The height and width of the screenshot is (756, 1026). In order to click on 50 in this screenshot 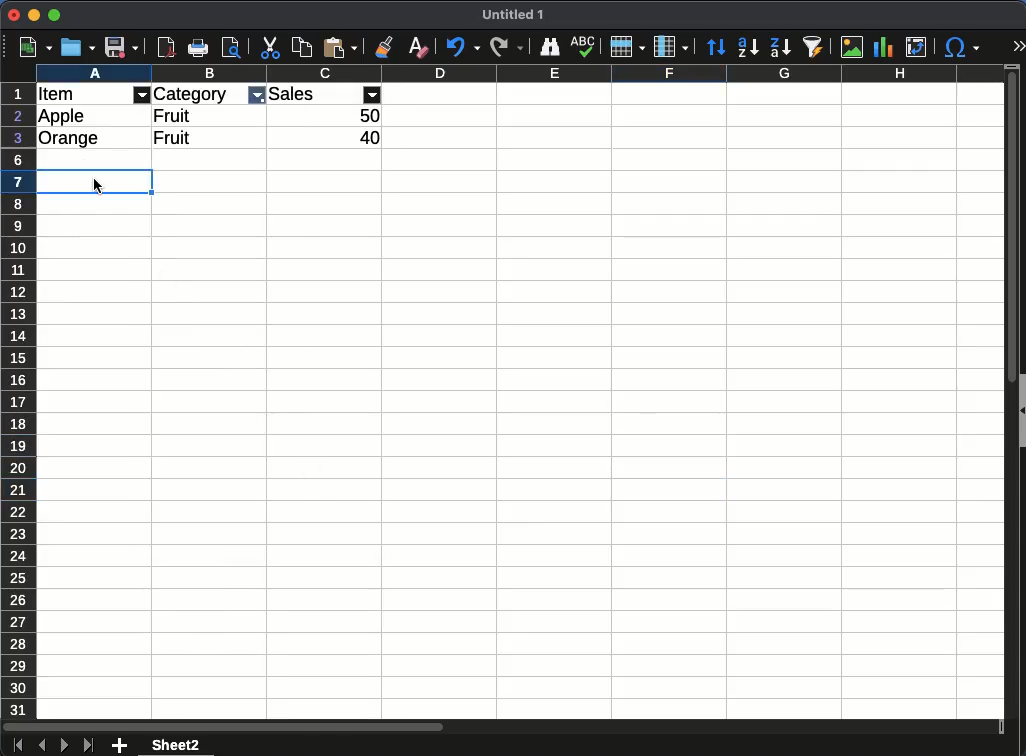, I will do `click(370, 116)`.